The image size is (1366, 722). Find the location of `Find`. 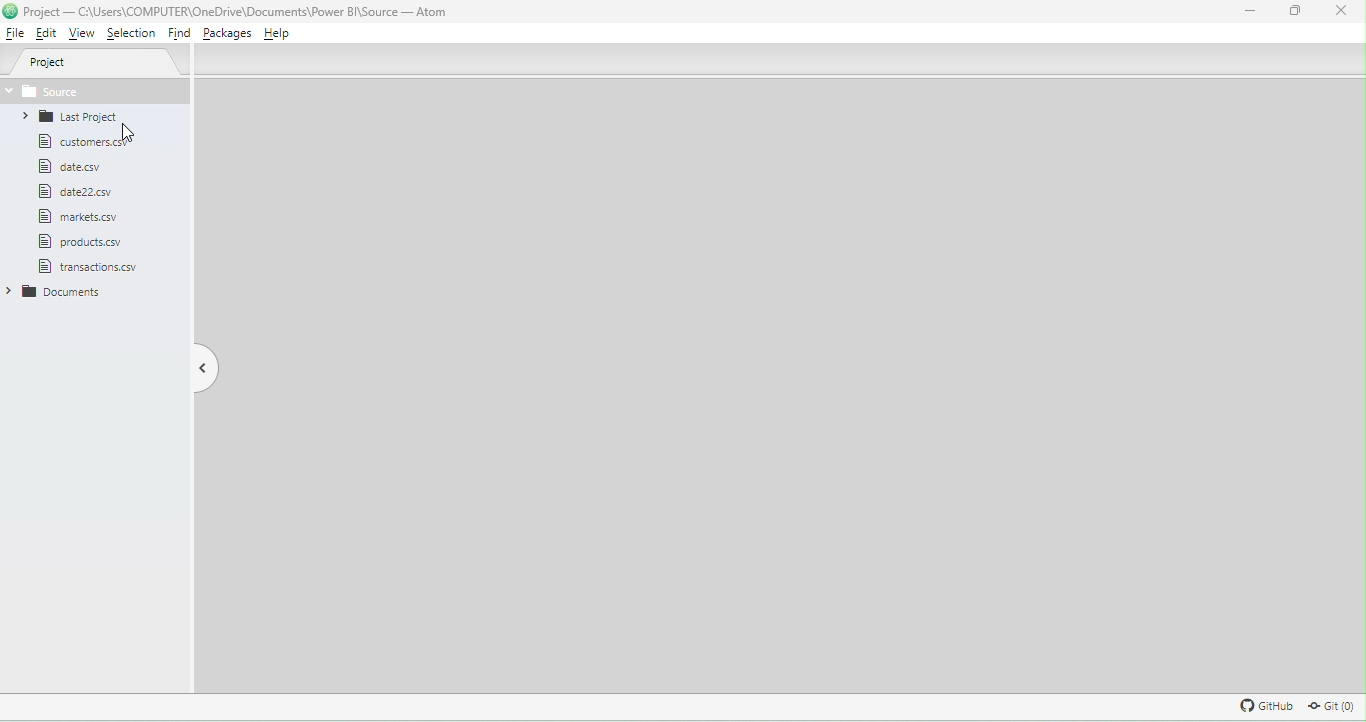

Find is located at coordinates (176, 33).